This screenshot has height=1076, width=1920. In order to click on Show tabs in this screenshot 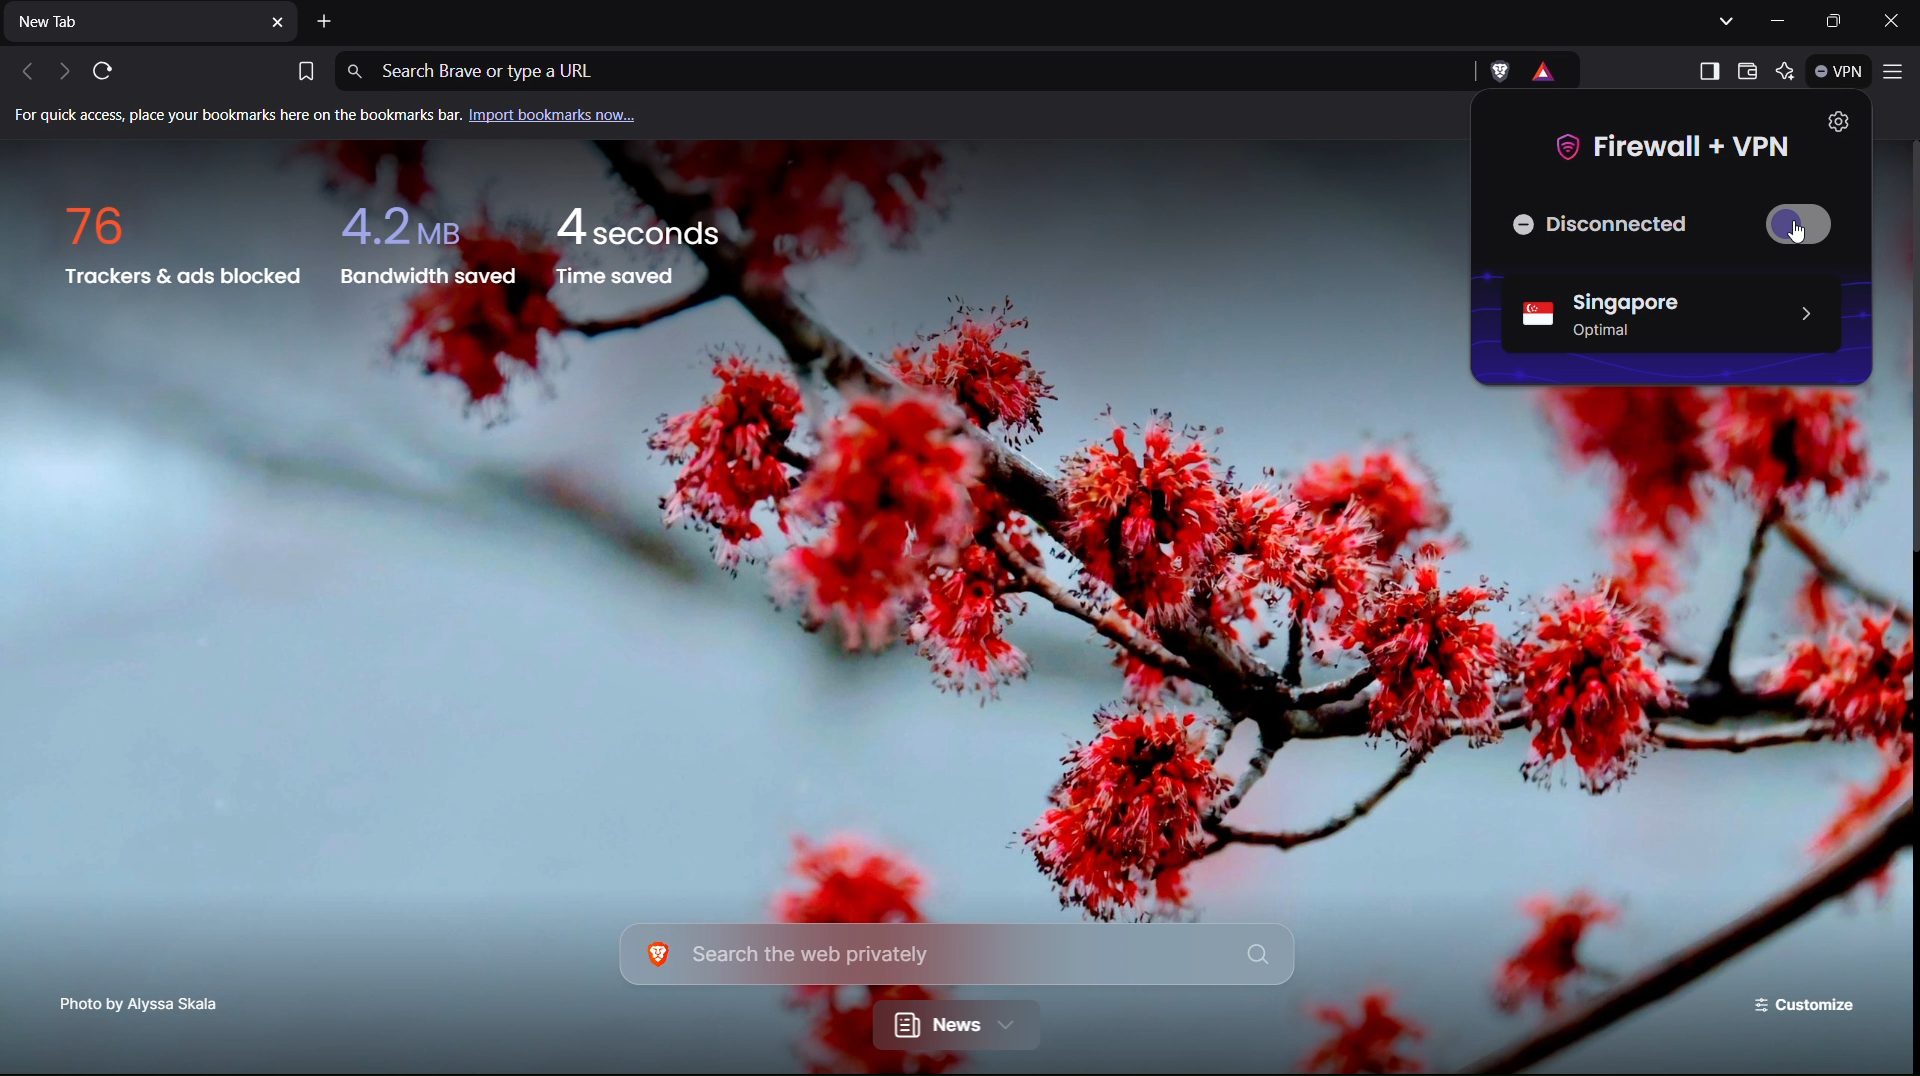, I will do `click(1726, 23)`.